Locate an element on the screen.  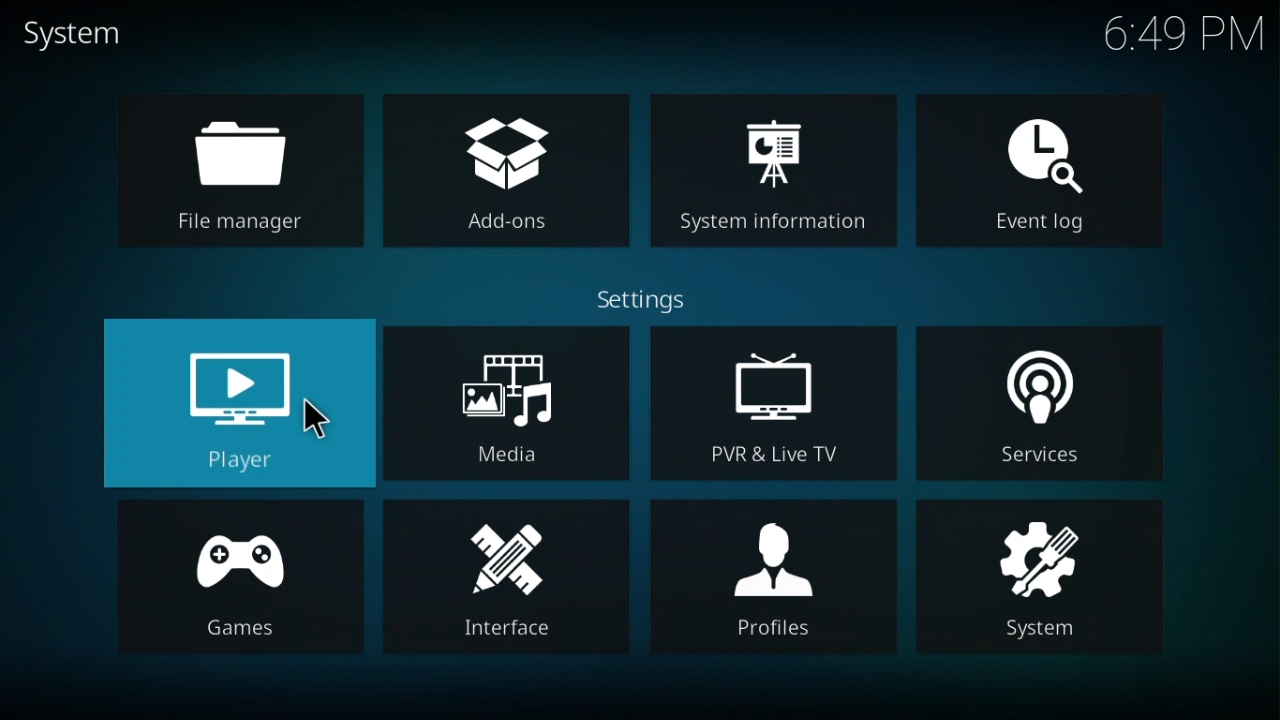
Time is located at coordinates (1175, 32).